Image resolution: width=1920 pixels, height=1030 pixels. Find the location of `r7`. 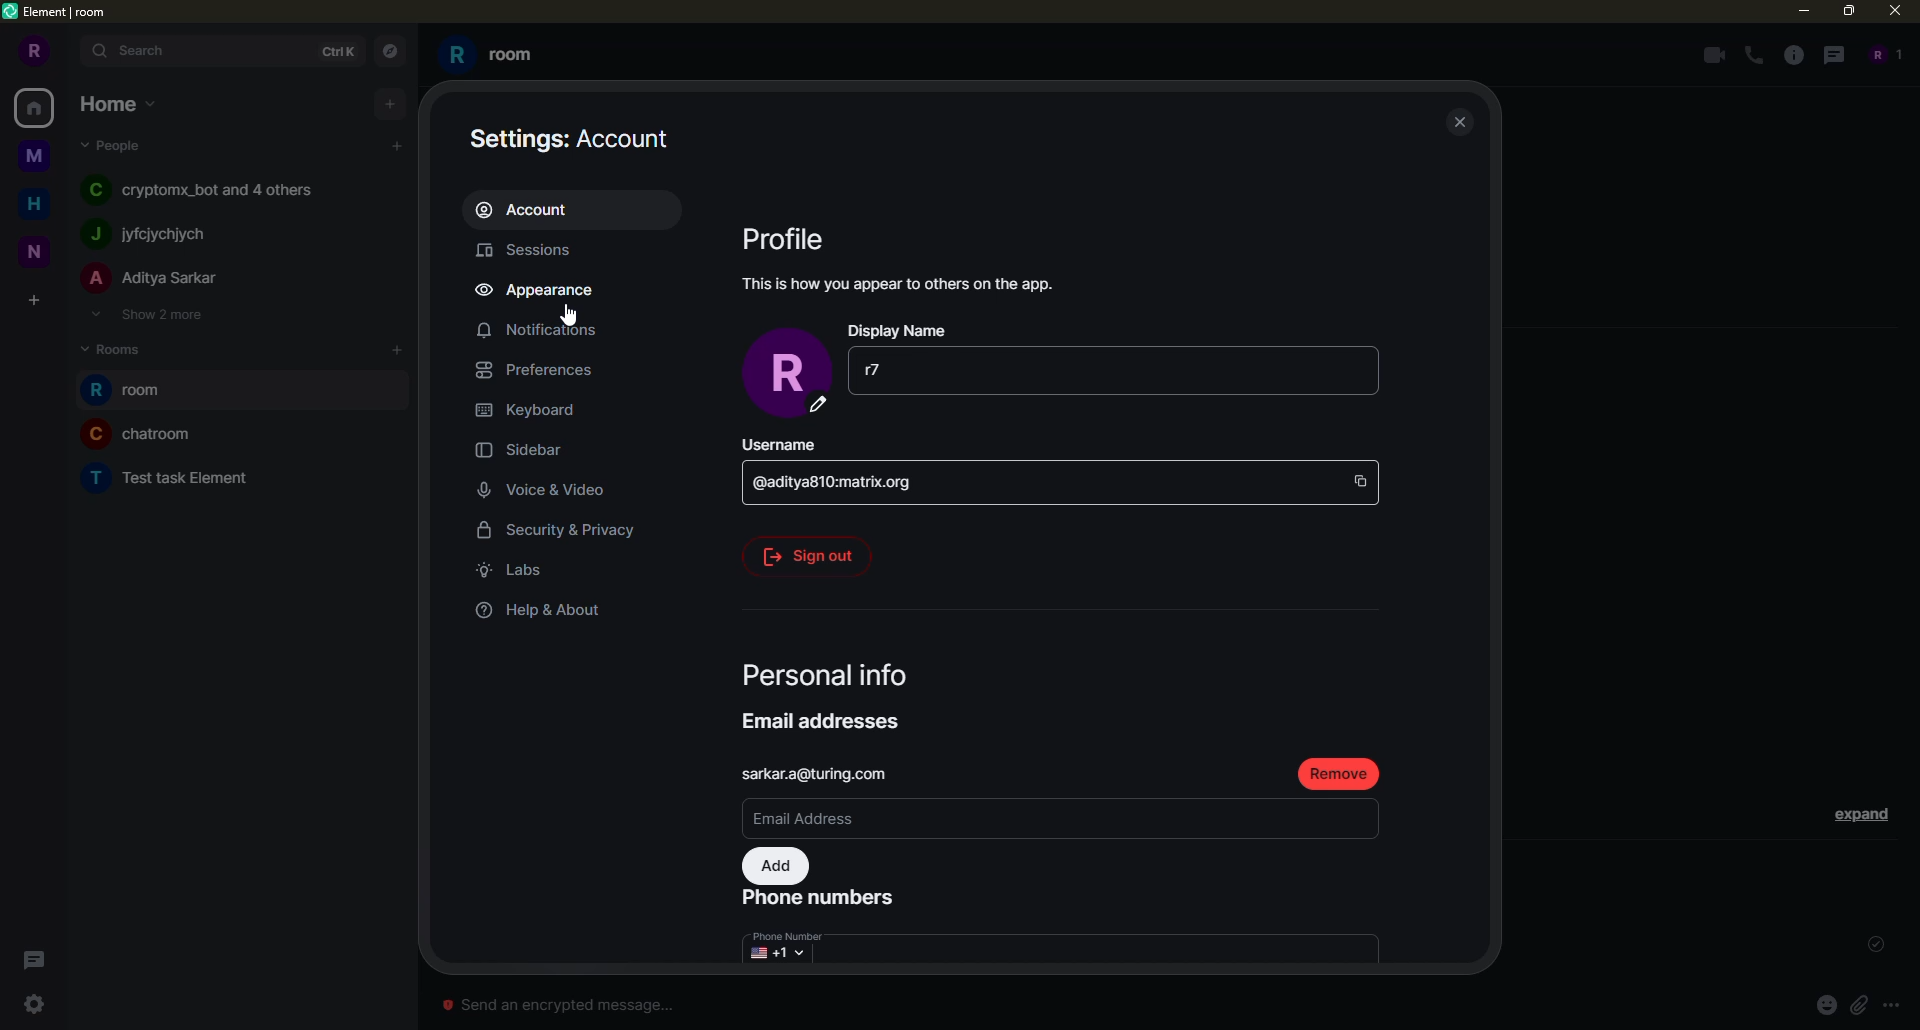

r7 is located at coordinates (886, 372).